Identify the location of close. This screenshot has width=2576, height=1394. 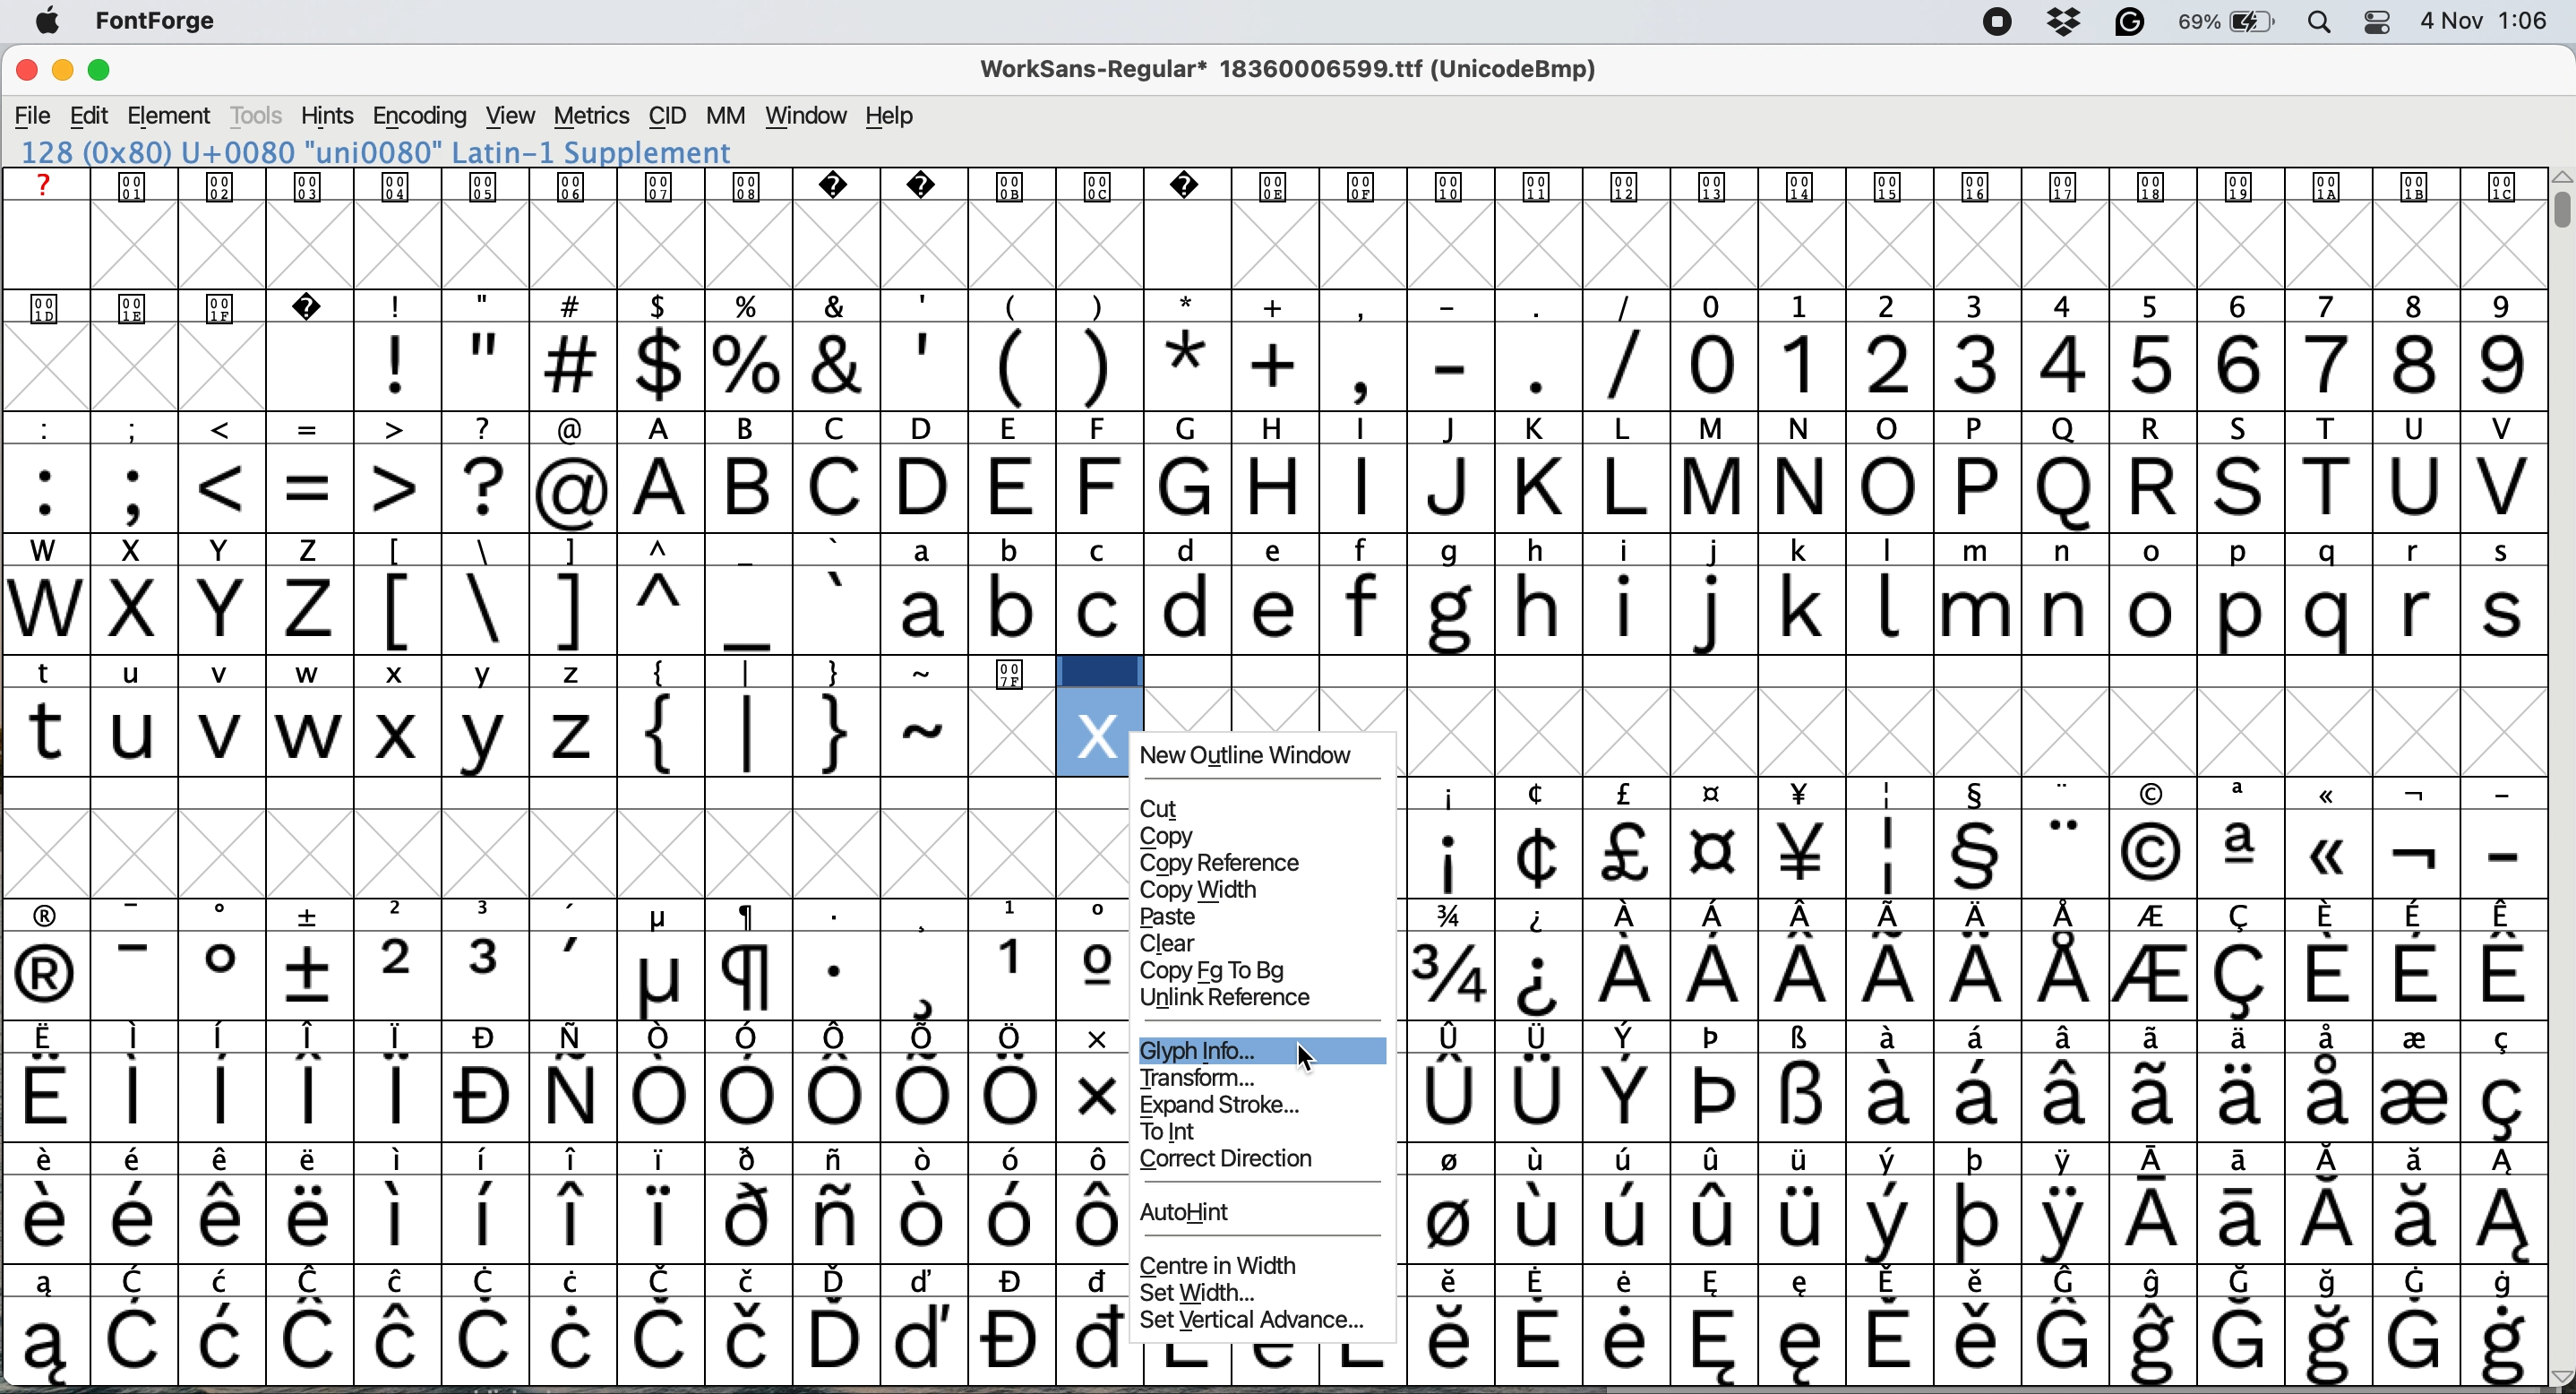
(26, 73).